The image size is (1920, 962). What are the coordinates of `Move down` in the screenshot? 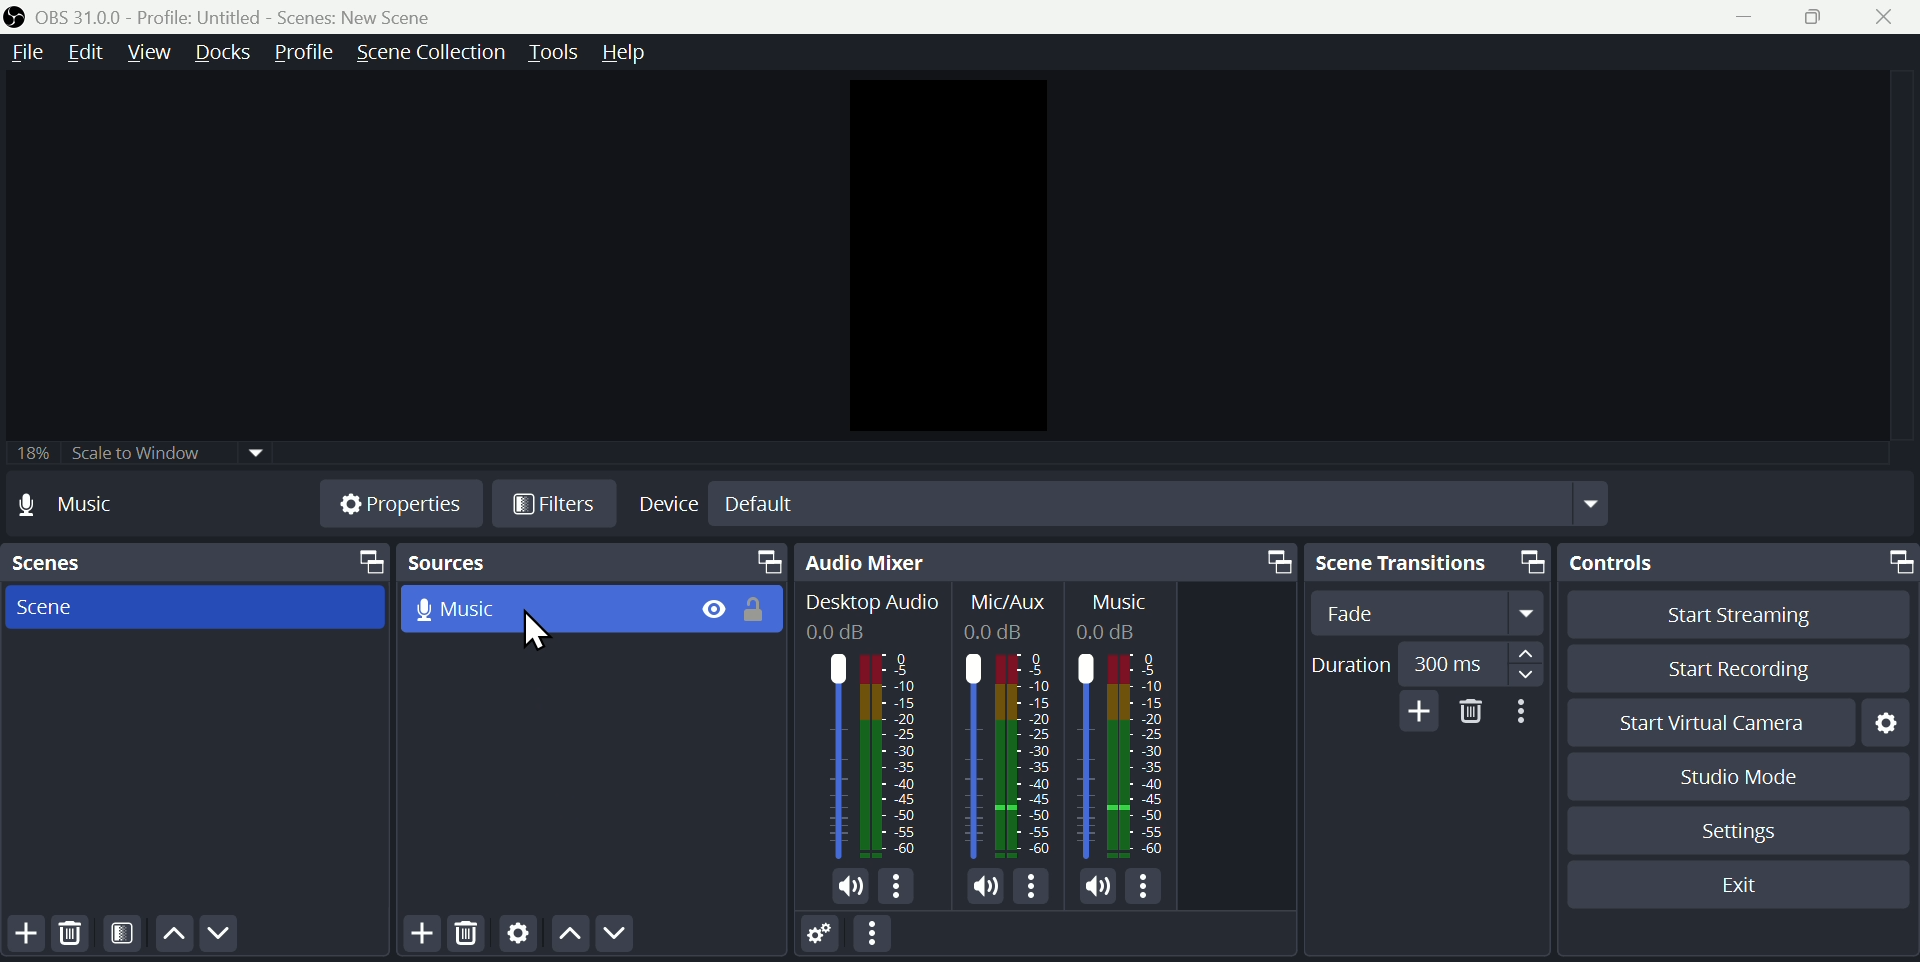 It's located at (222, 935).